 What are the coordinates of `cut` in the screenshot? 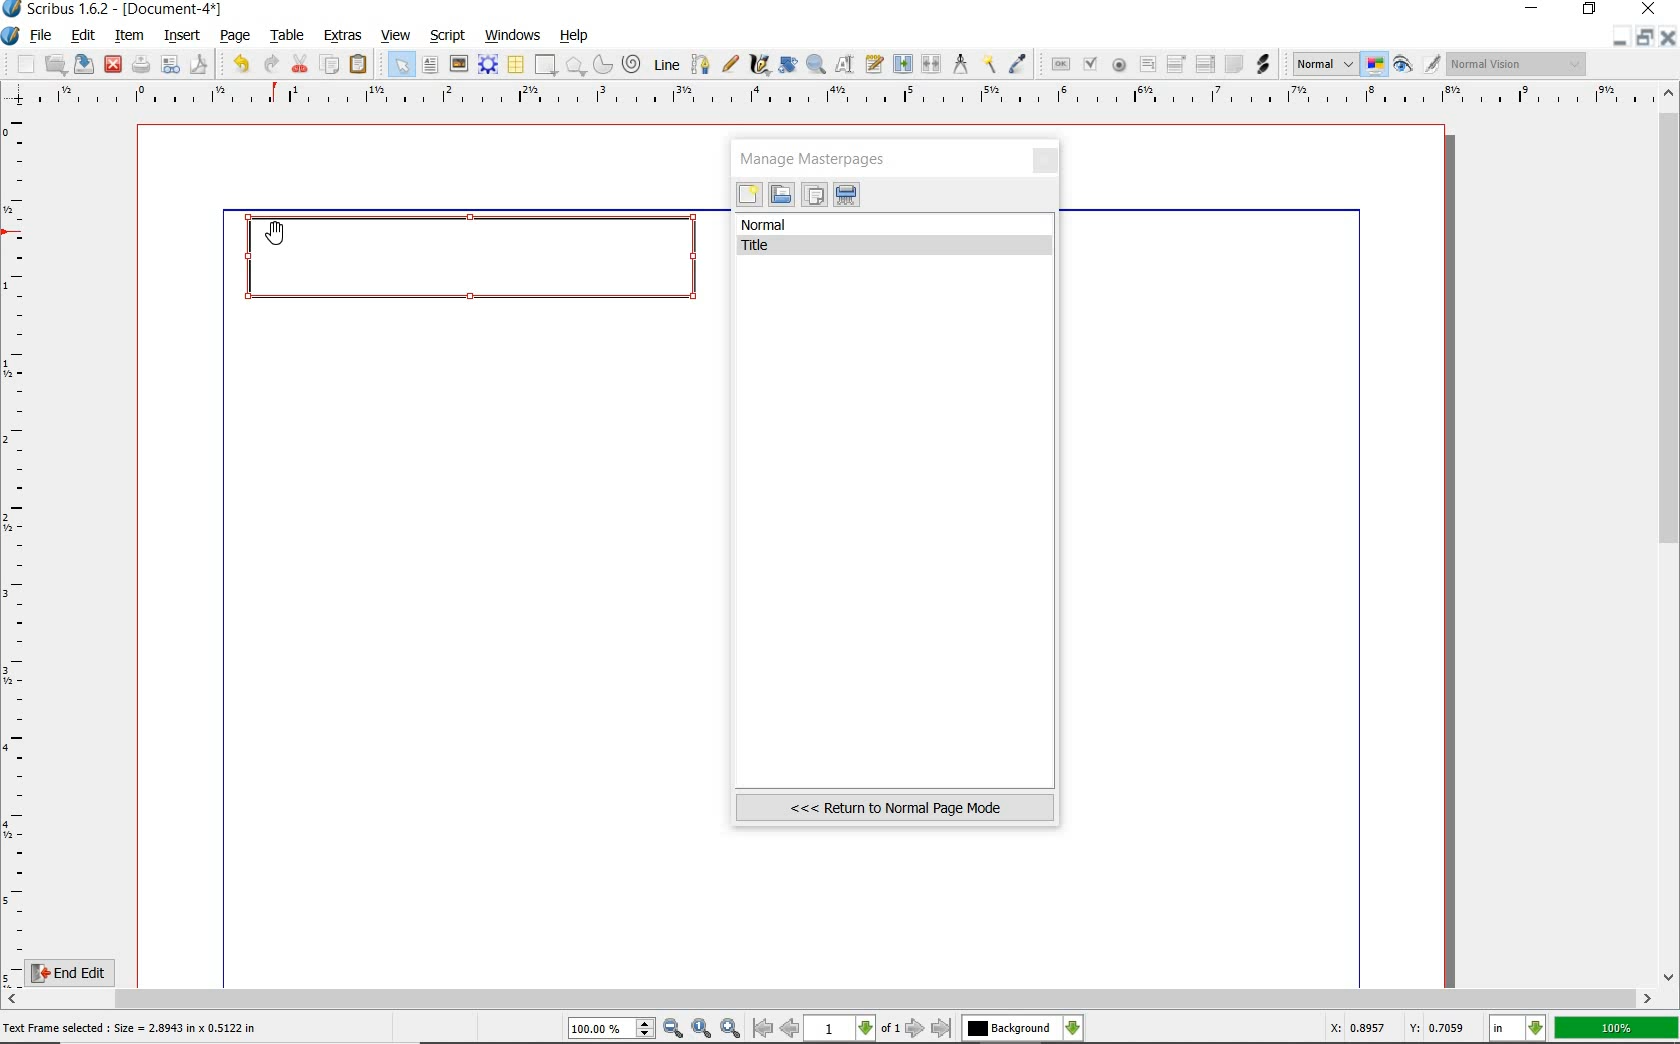 It's located at (300, 63).